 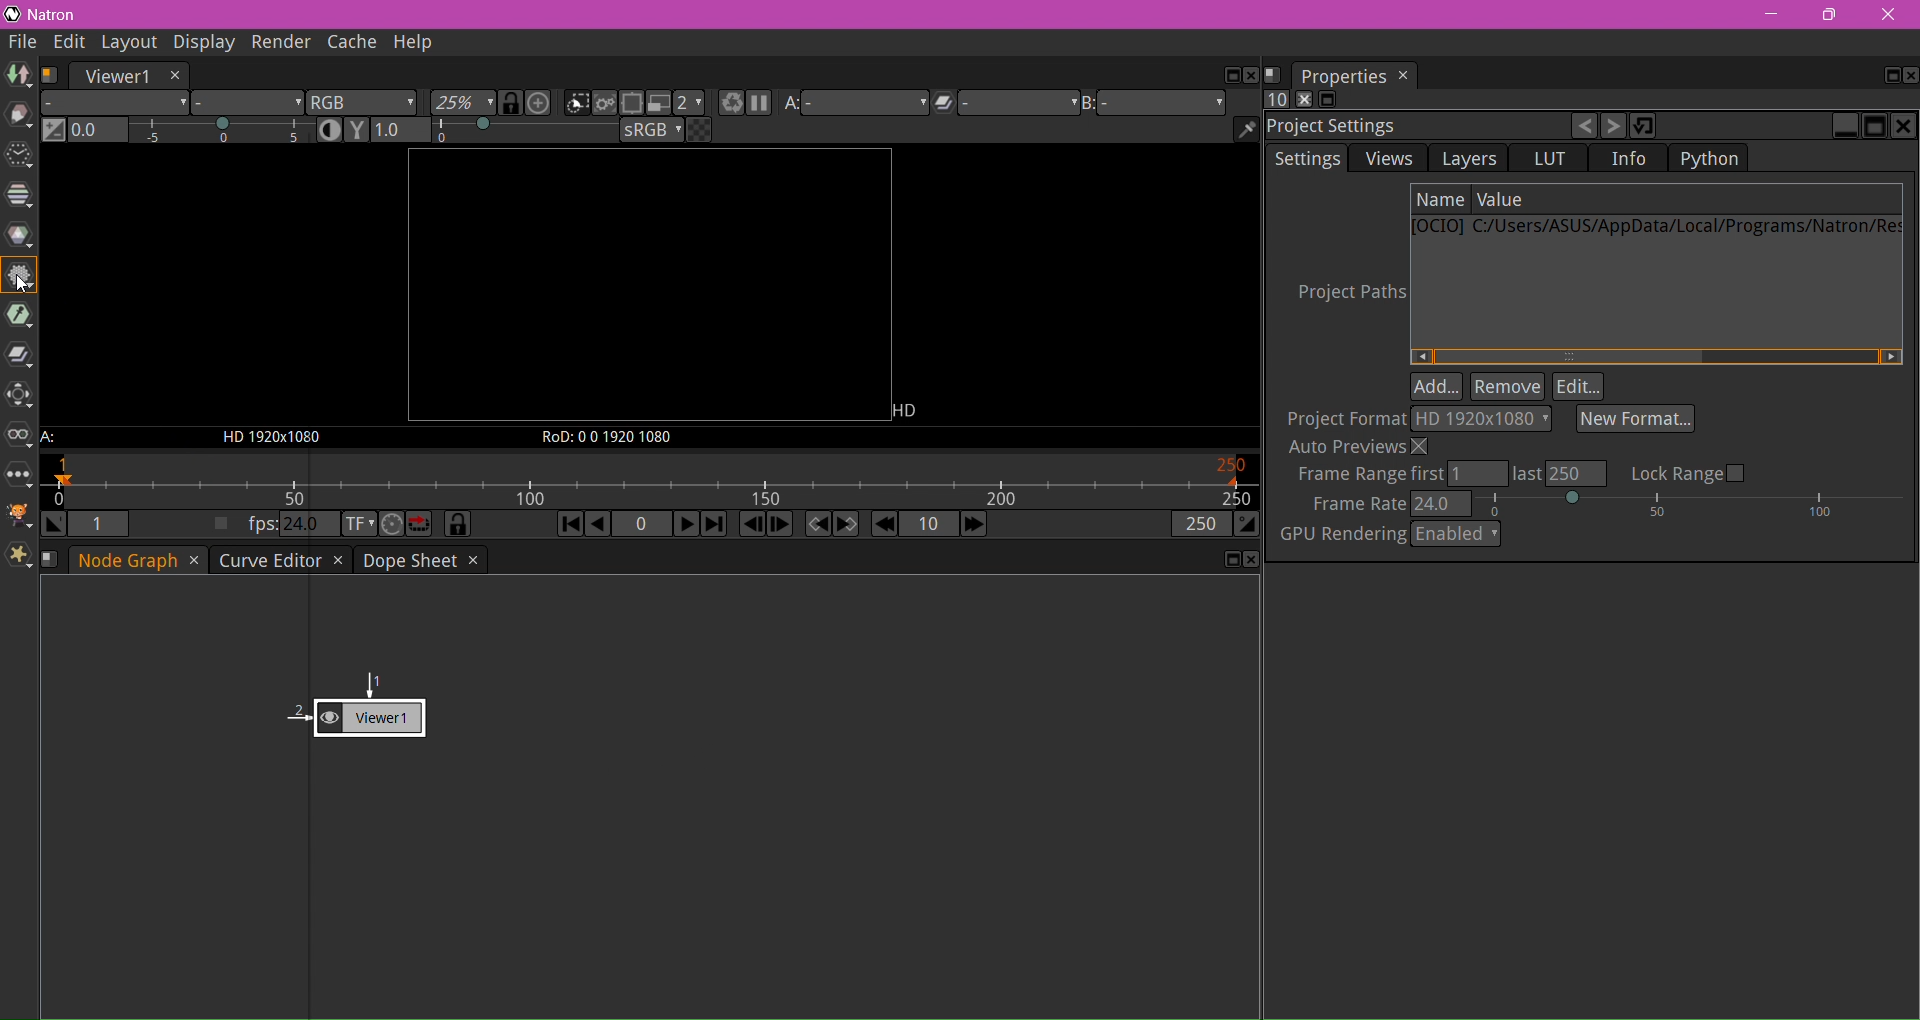 I want to click on The playback out point, so click(x=1199, y=527).